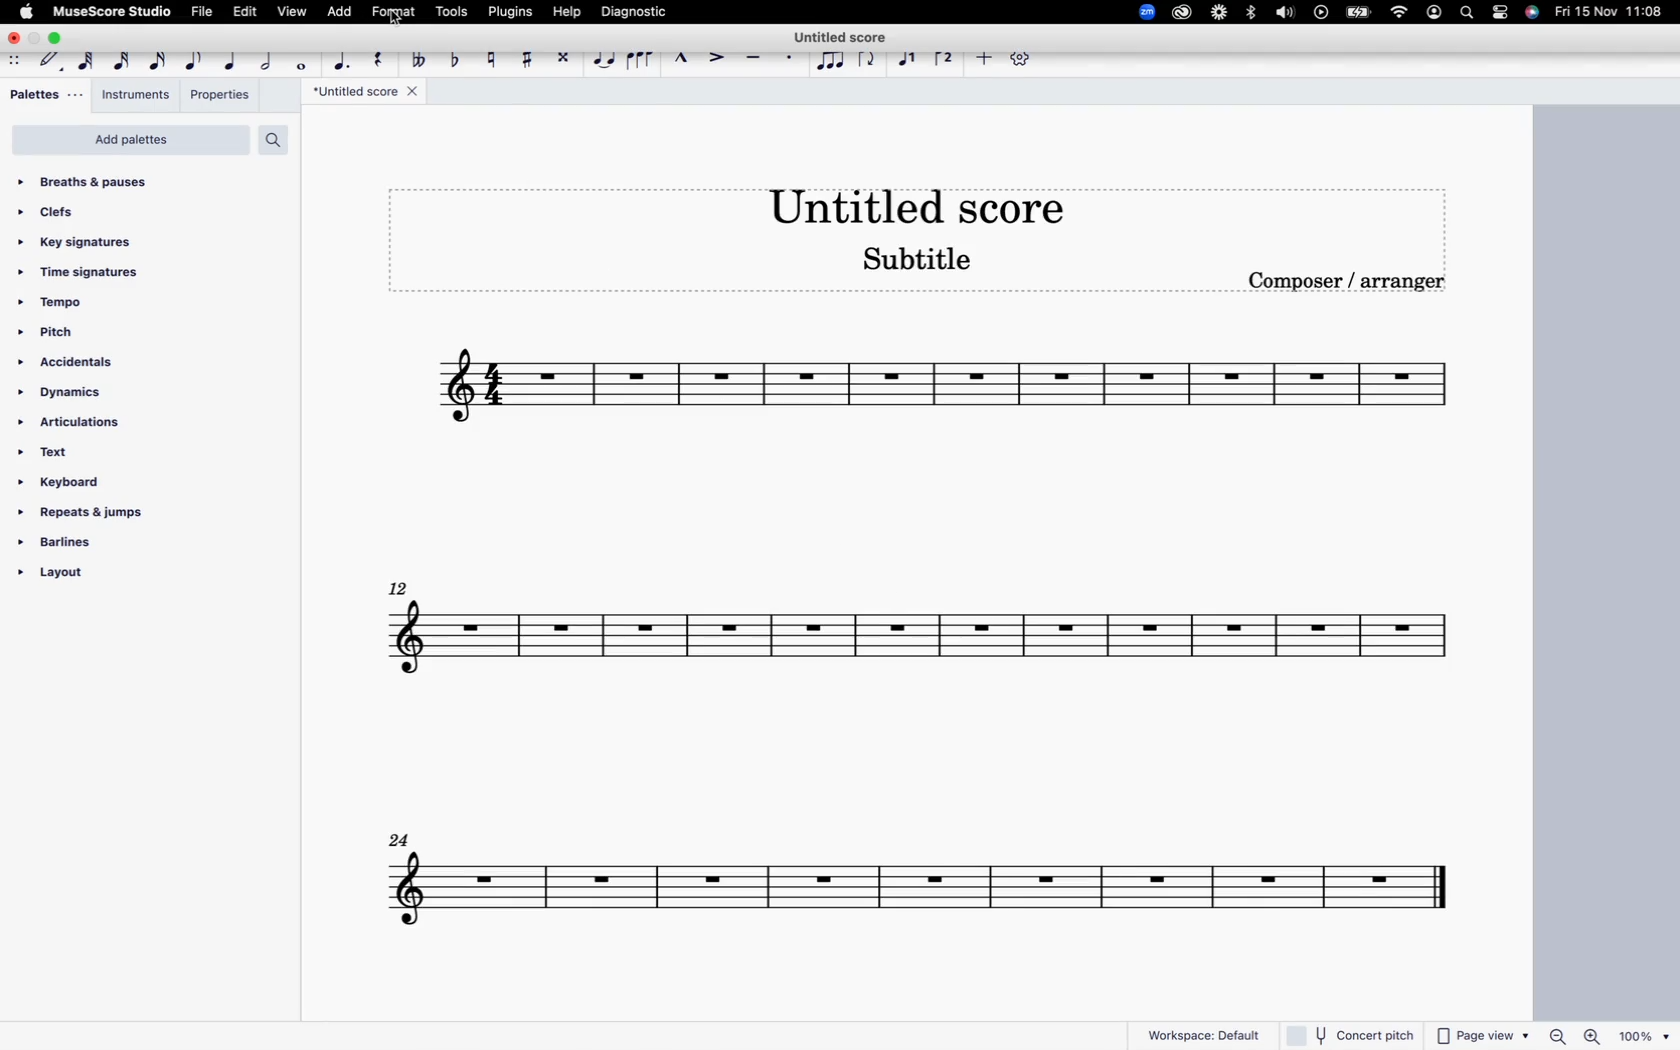  Describe the element at coordinates (1182, 14) in the screenshot. I see `creative cloud` at that location.